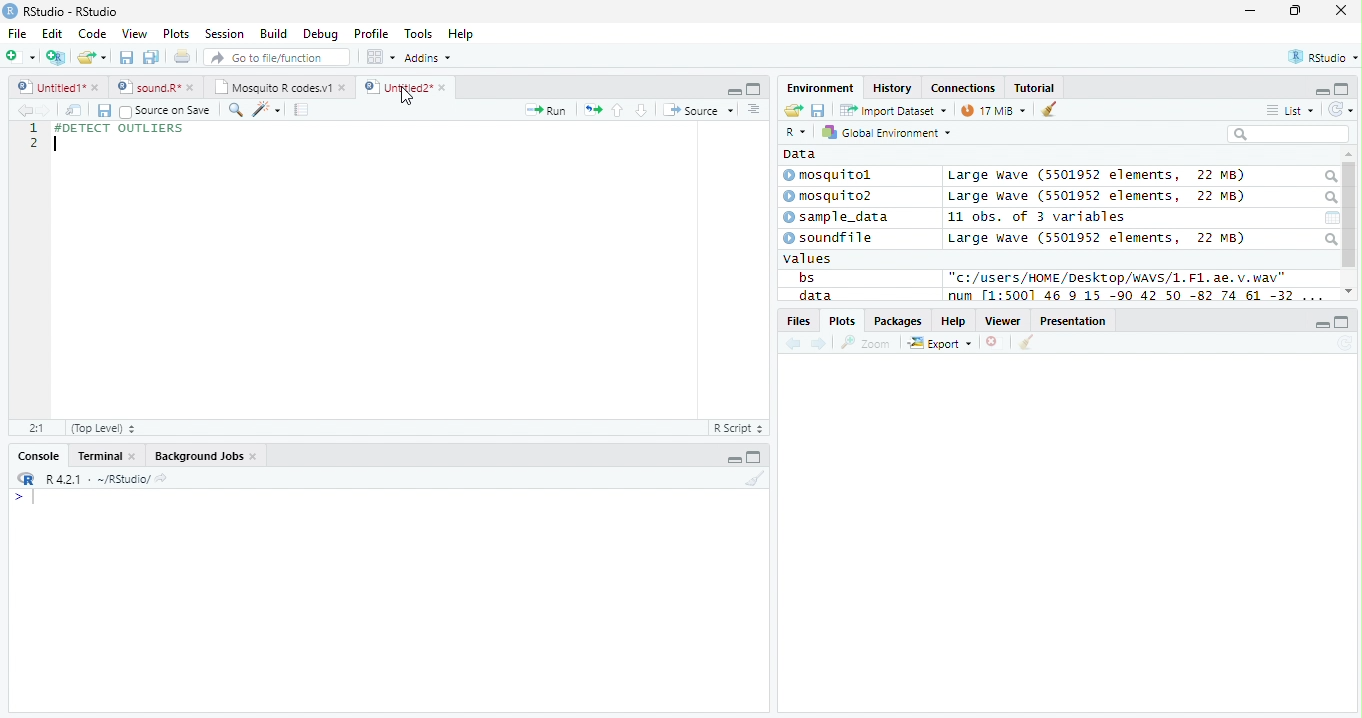 This screenshot has height=718, width=1362. What do you see at coordinates (954, 320) in the screenshot?
I see `Help` at bounding box center [954, 320].